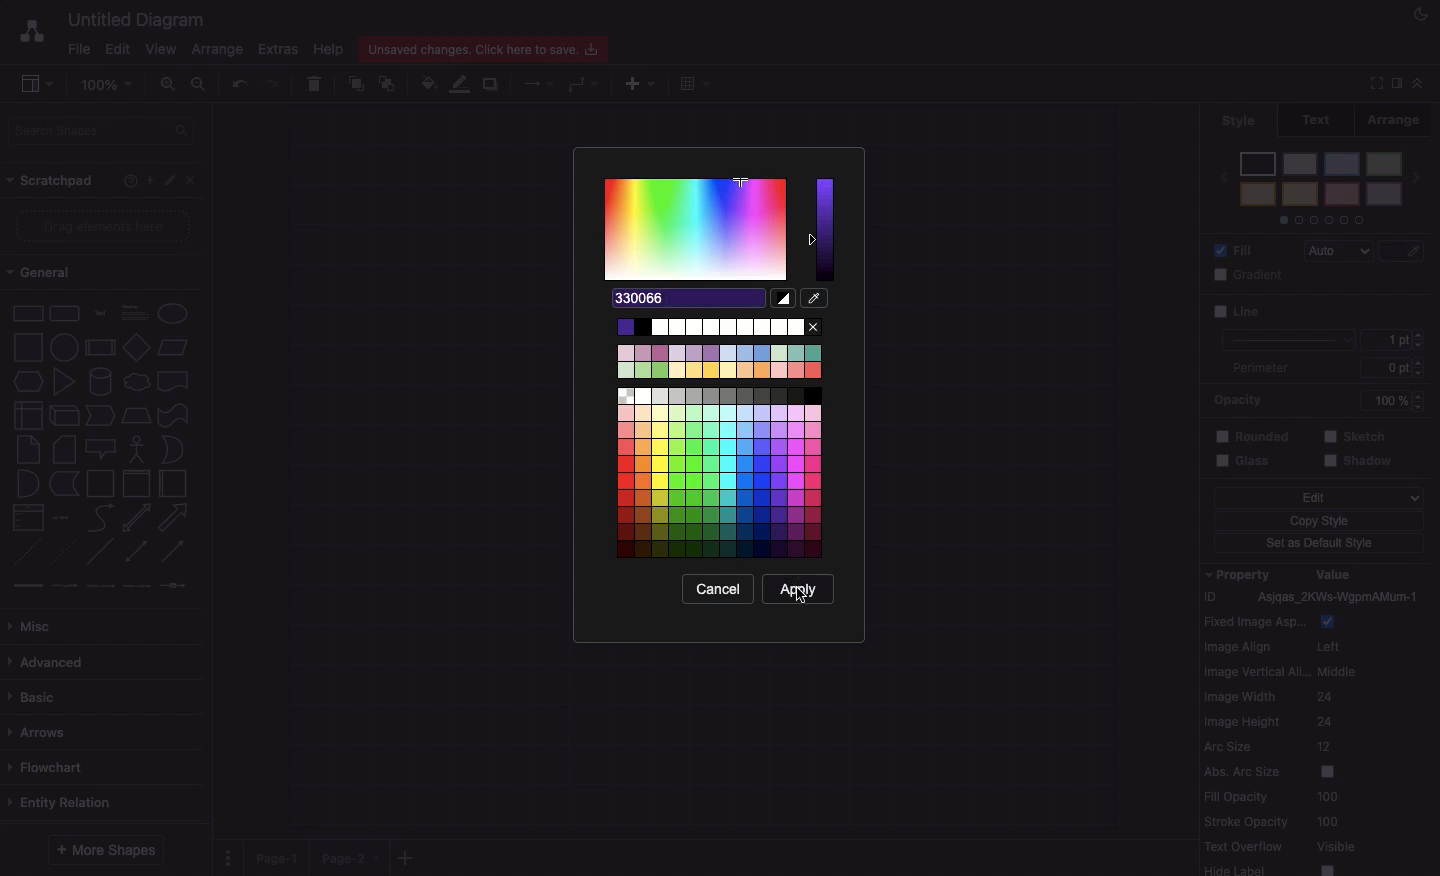 This screenshot has width=1440, height=876. I want to click on Sidebar, so click(38, 85).